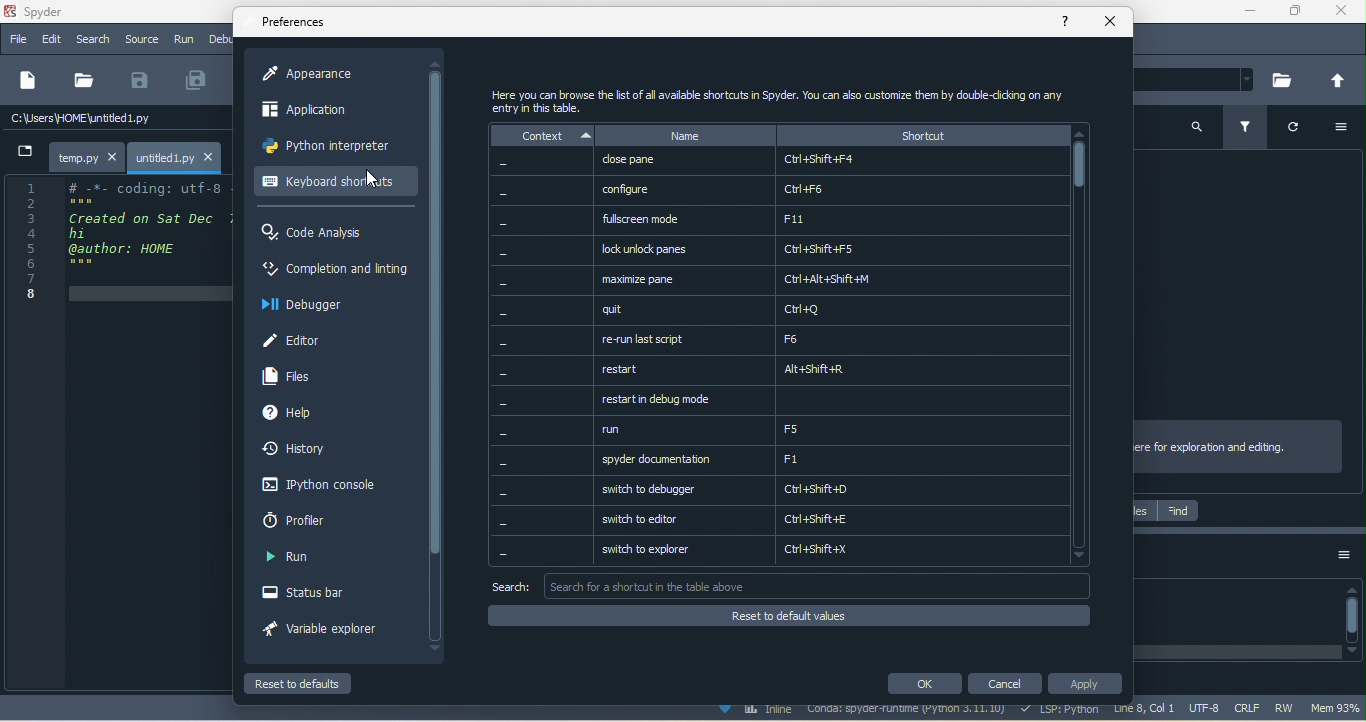 The width and height of the screenshot is (1366, 722). Describe the element at coordinates (689, 134) in the screenshot. I see `name` at that location.